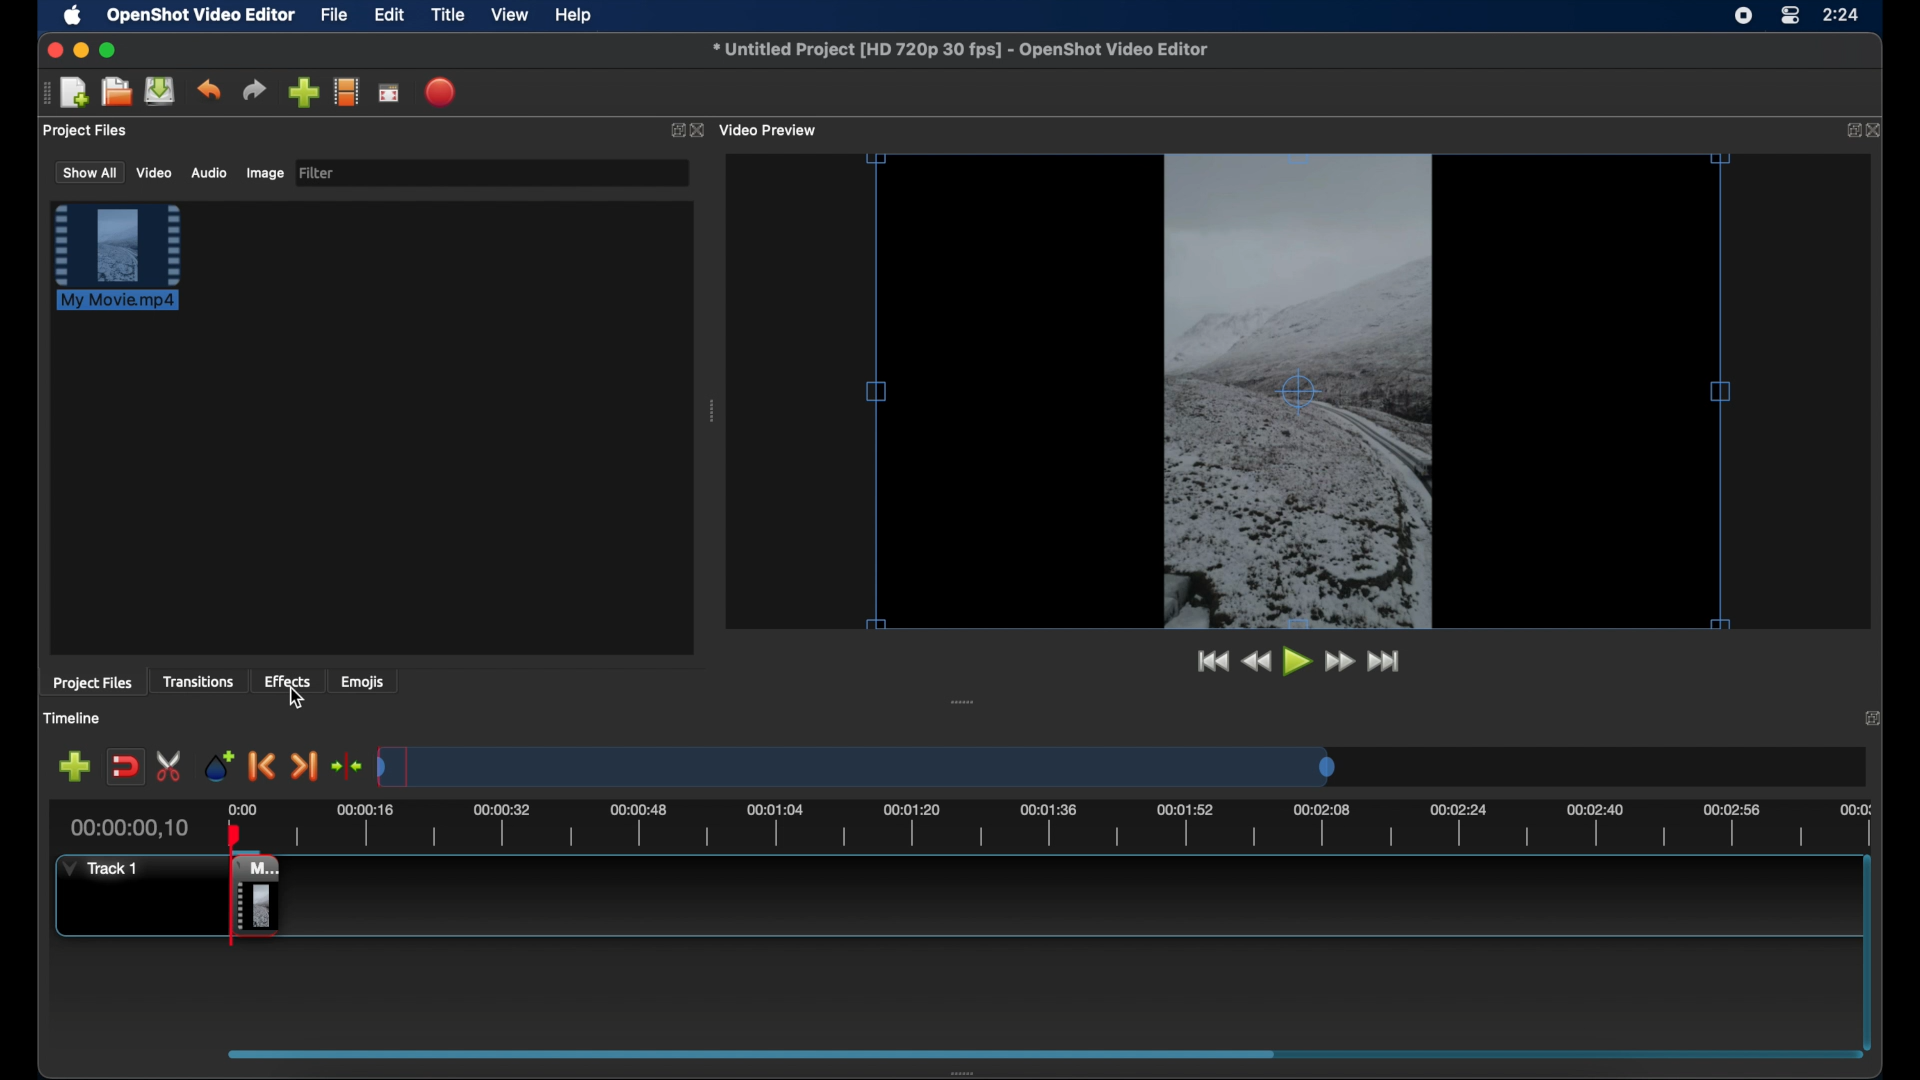 The image size is (1920, 1080). I want to click on video, so click(154, 173).